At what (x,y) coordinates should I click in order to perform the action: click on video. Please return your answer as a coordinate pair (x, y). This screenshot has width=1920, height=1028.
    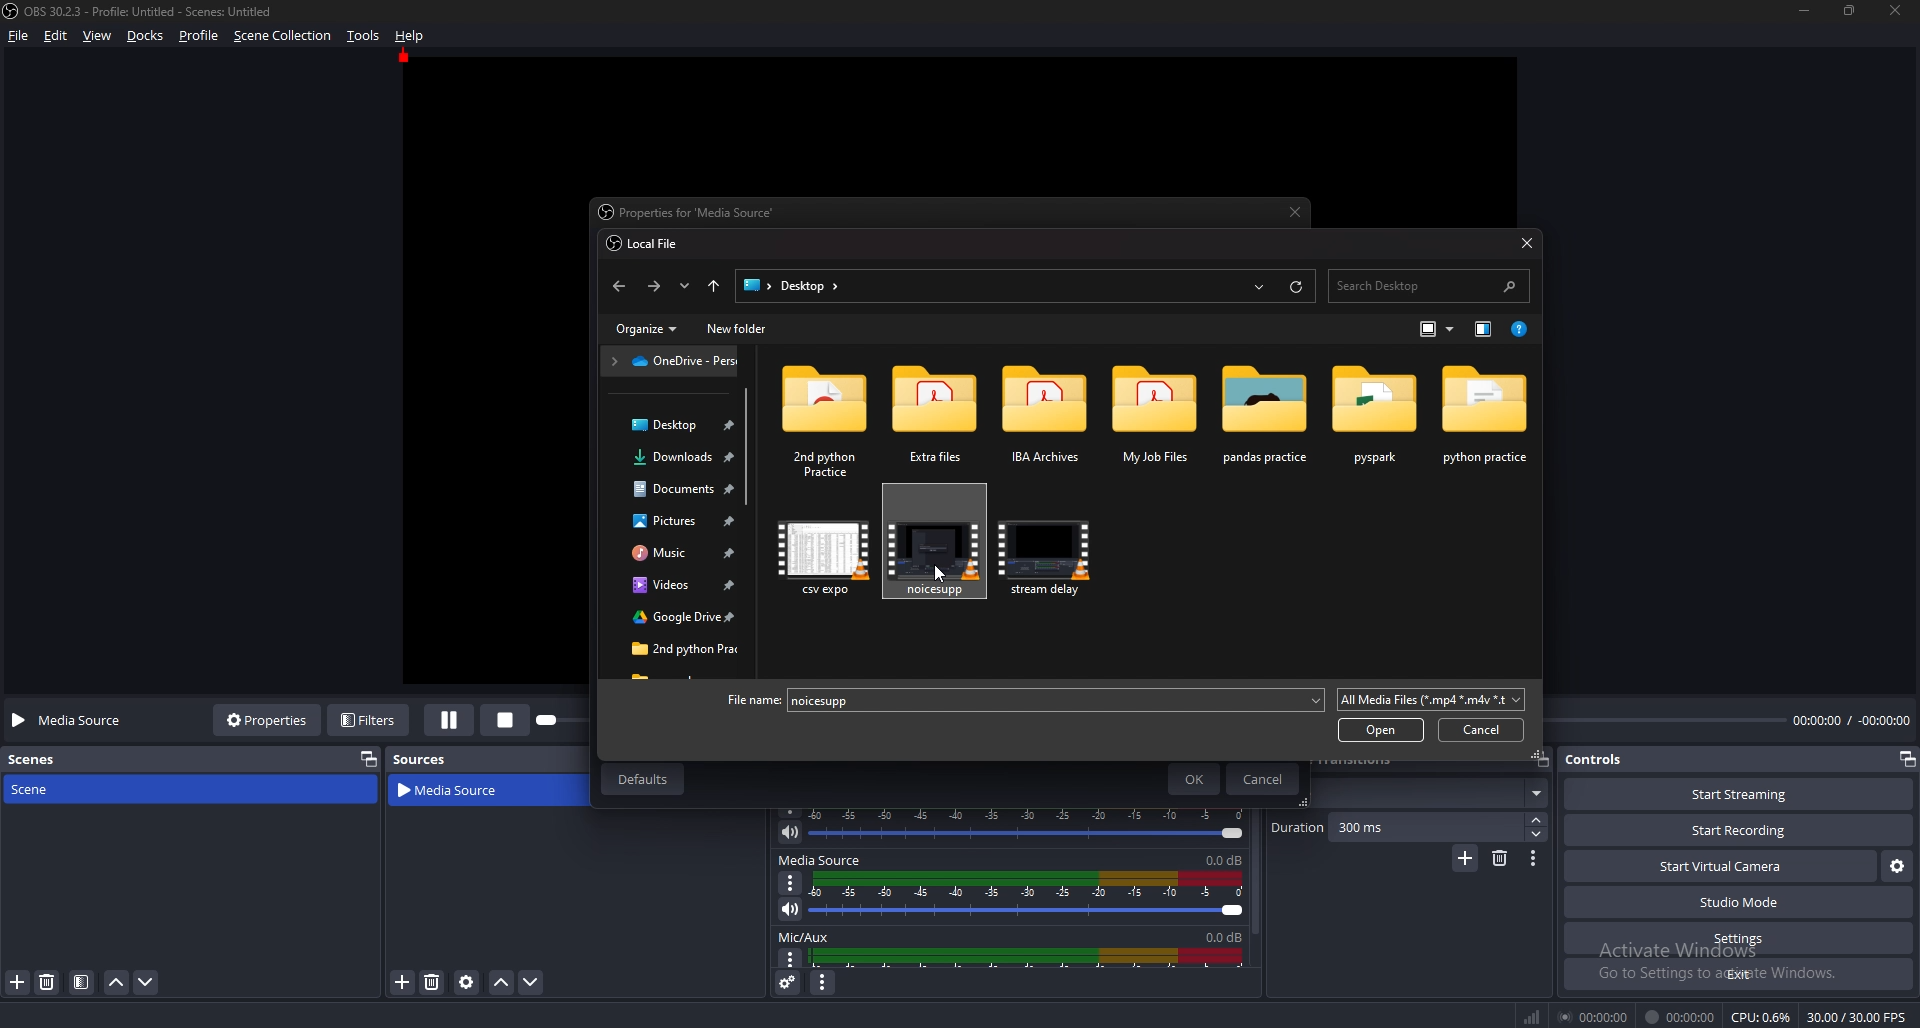
    Looking at the image, I should click on (826, 555).